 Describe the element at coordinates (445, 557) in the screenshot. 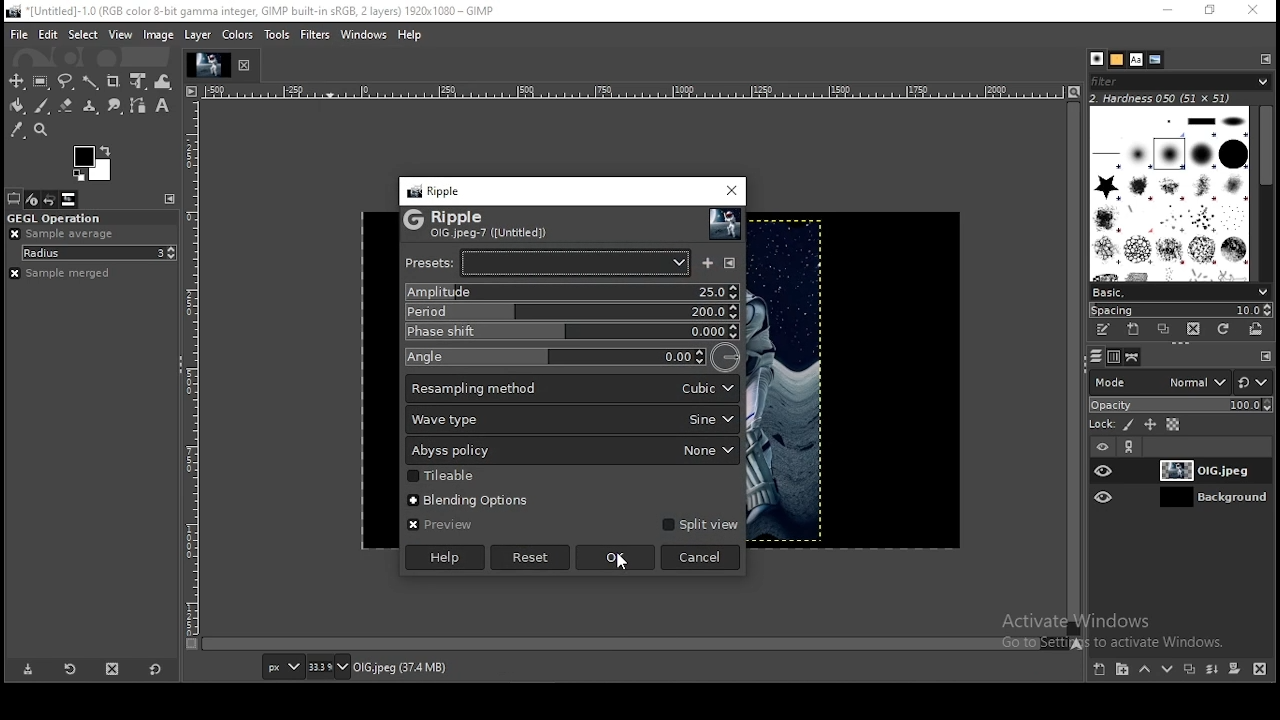

I see `help` at that location.